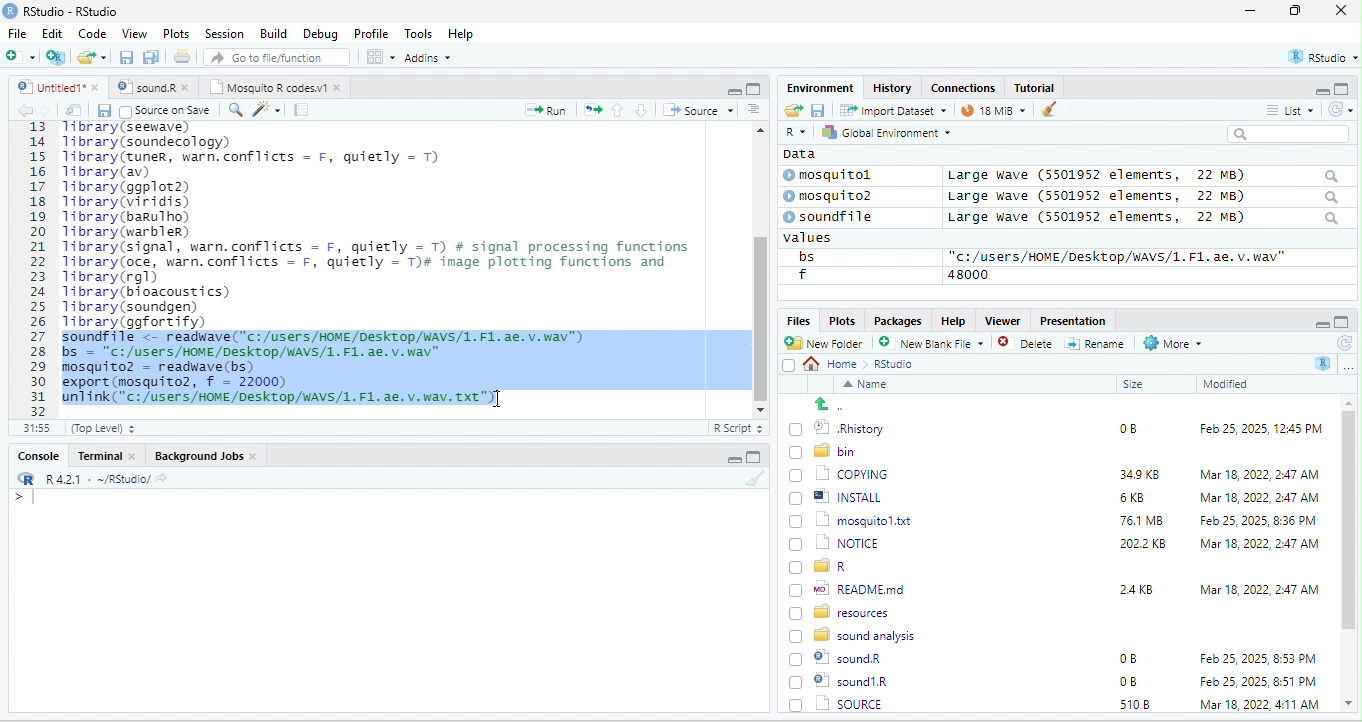 Image resolution: width=1362 pixels, height=722 pixels. Describe the element at coordinates (830, 567) in the screenshot. I see `[) = R` at that location.